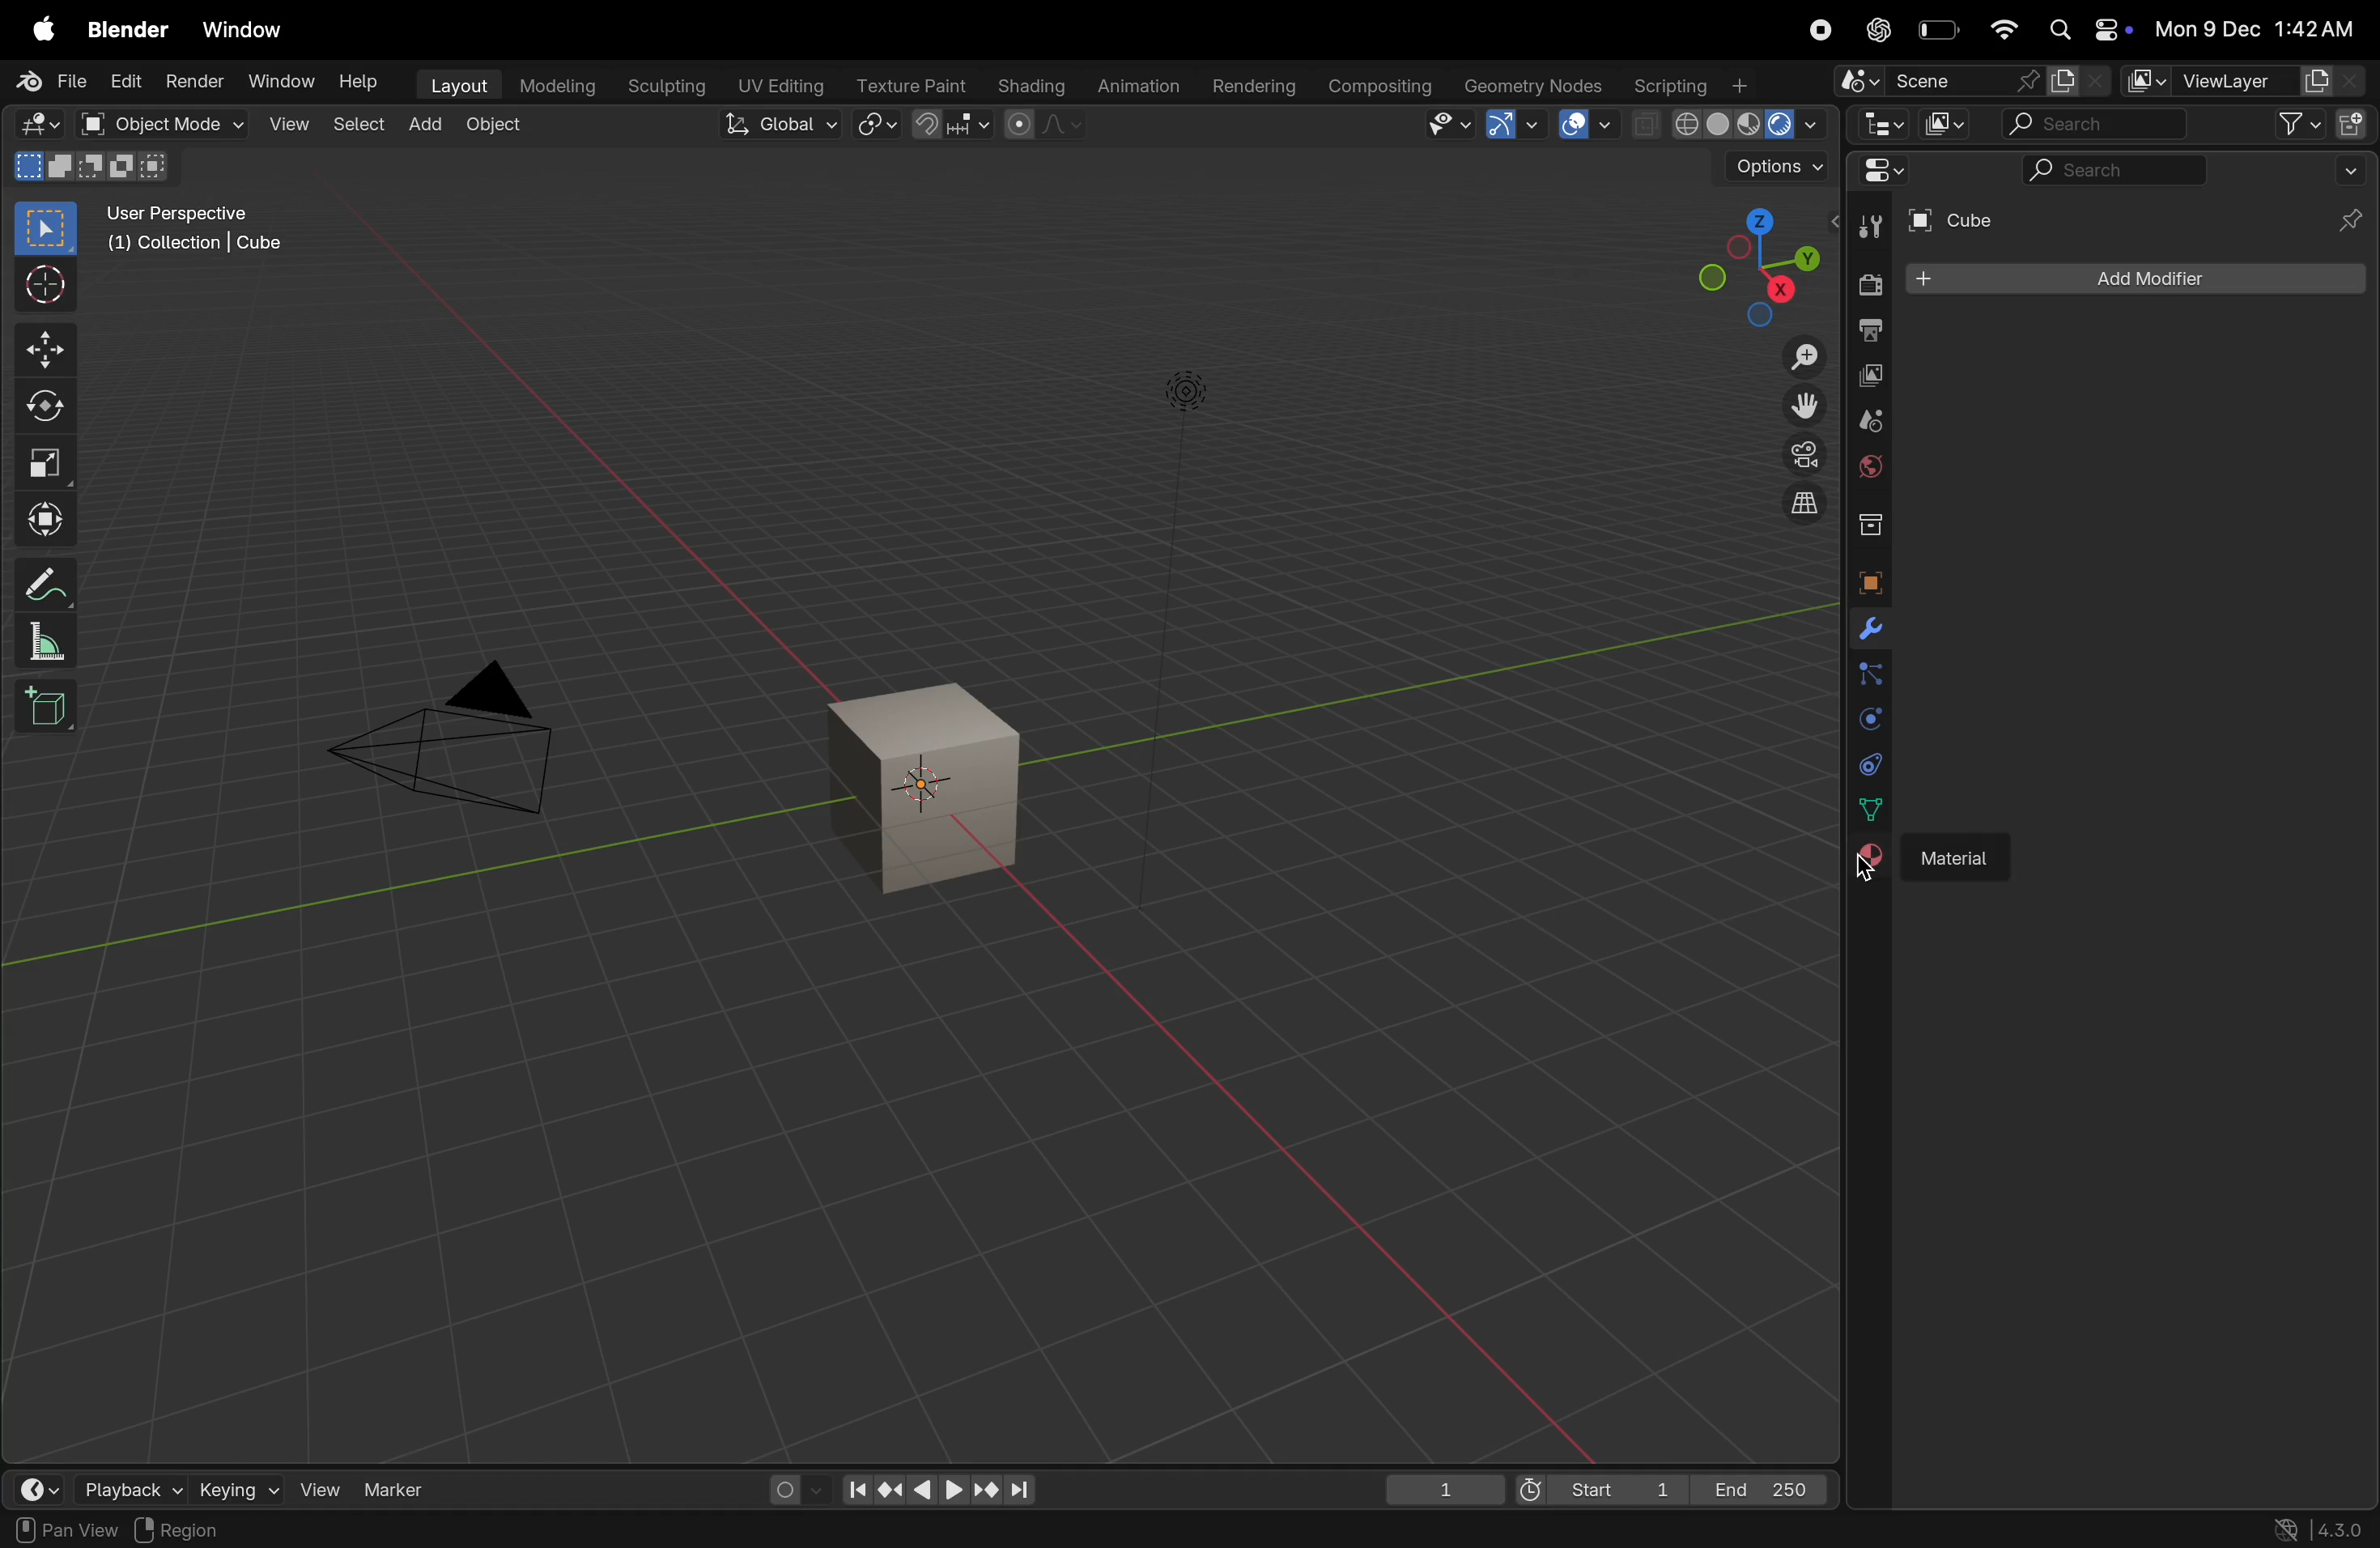 Image resolution: width=2380 pixels, height=1548 pixels. Describe the element at coordinates (1866, 378) in the screenshot. I see `view layer` at that location.